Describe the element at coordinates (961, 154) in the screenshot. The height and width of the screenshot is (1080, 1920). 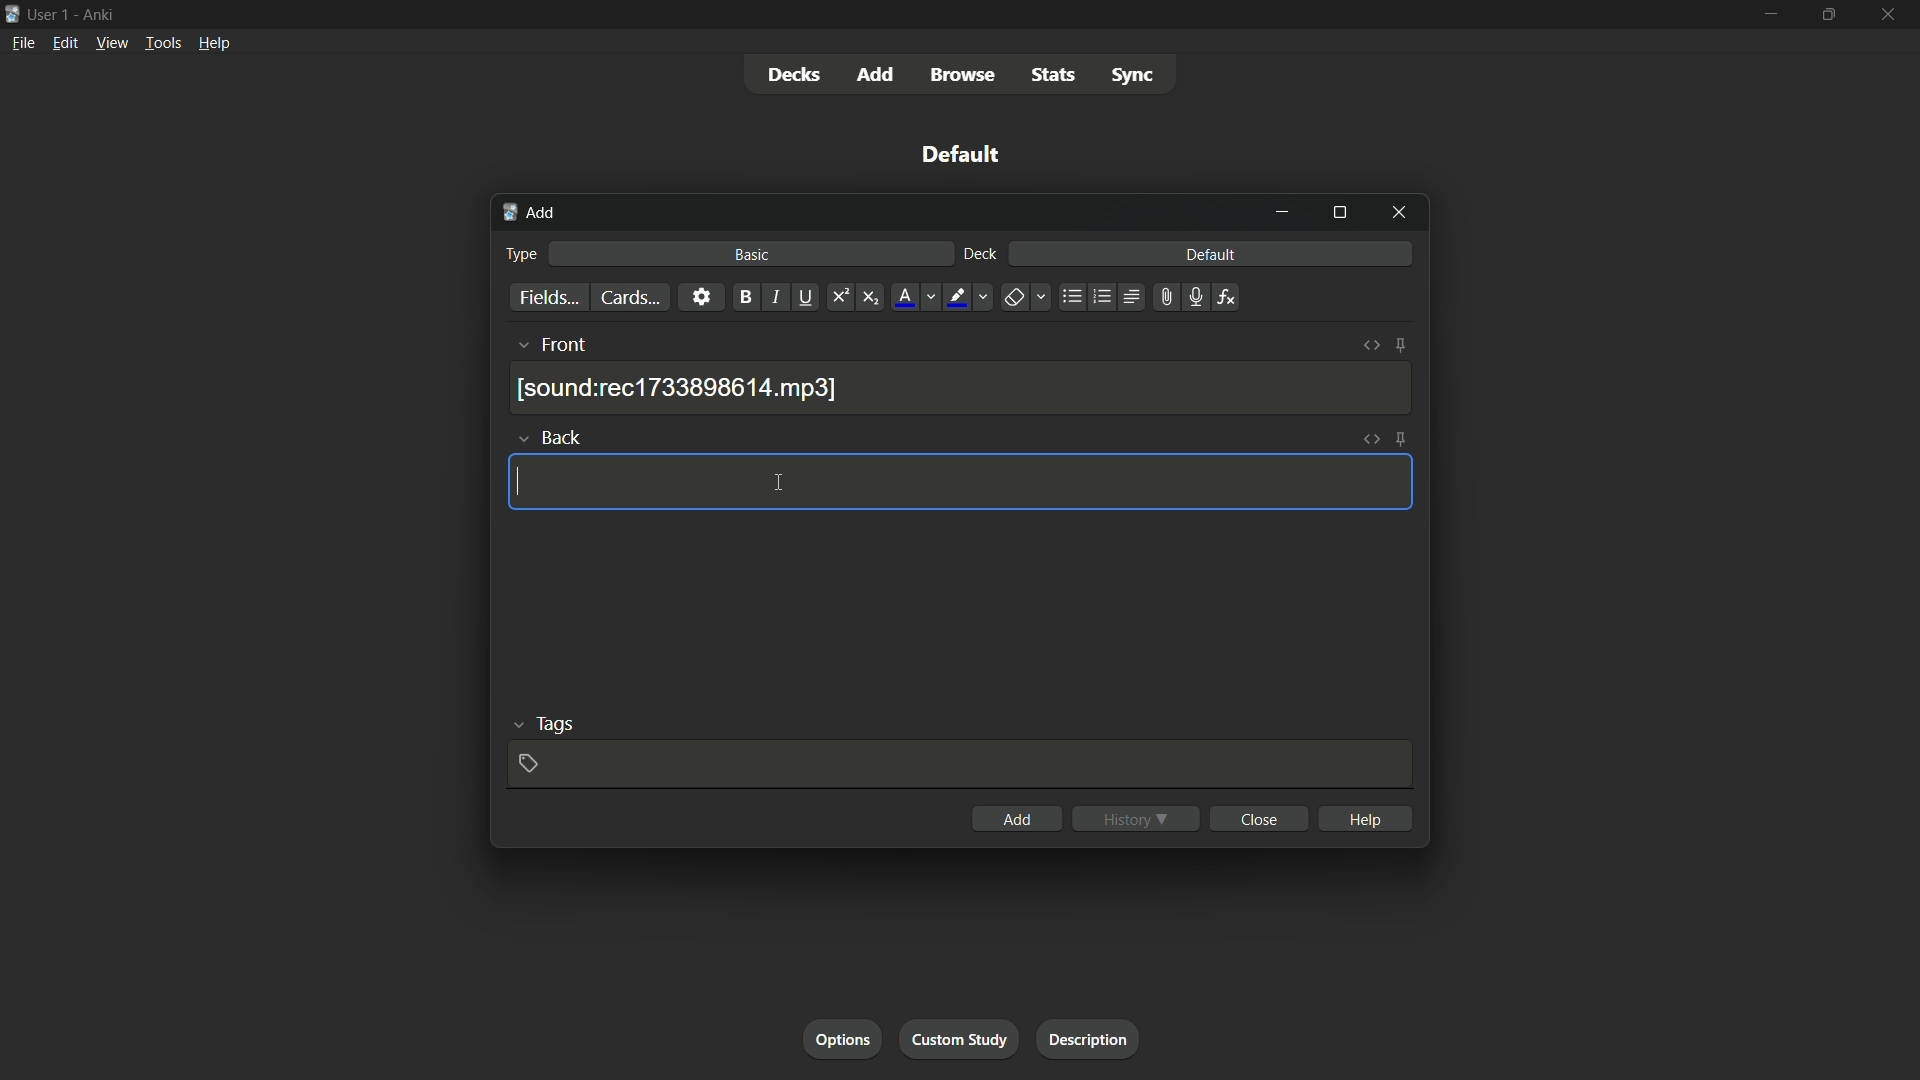
I see `default` at that location.